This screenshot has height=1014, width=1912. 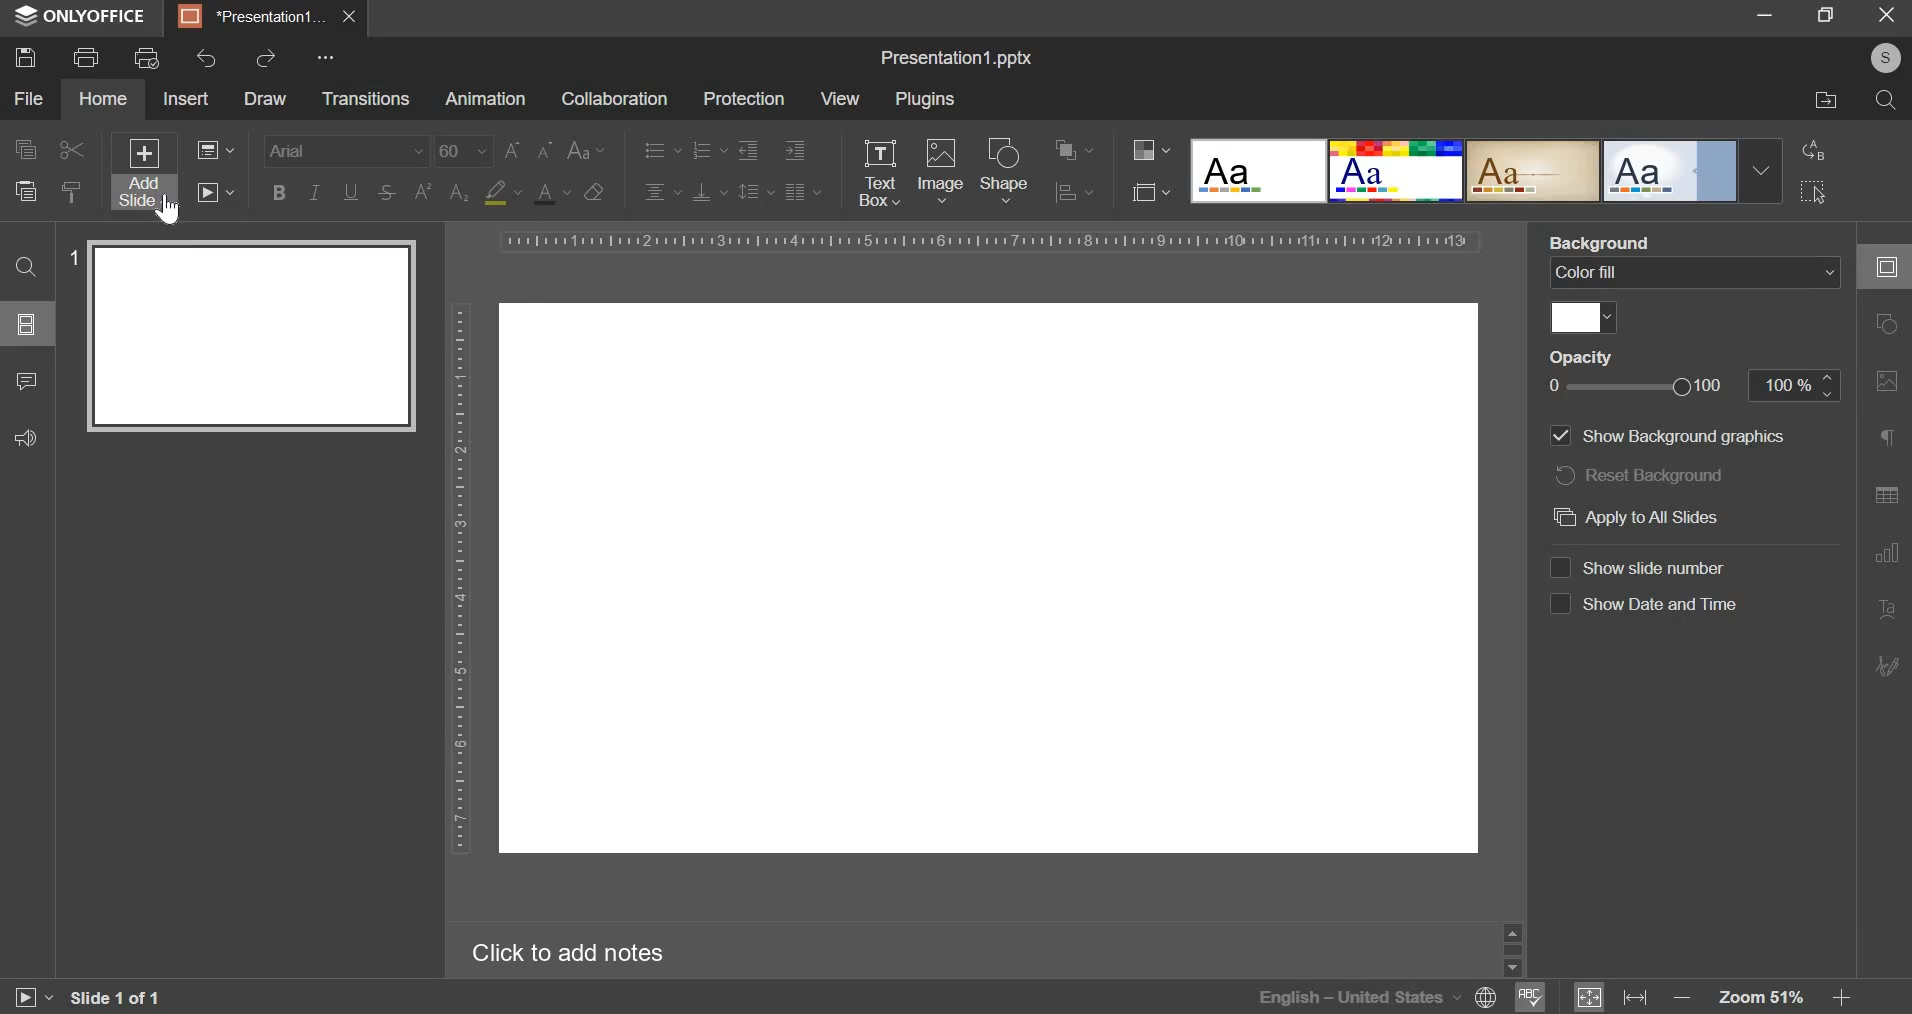 What do you see at coordinates (1589, 998) in the screenshot?
I see `fit to slide` at bounding box center [1589, 998].